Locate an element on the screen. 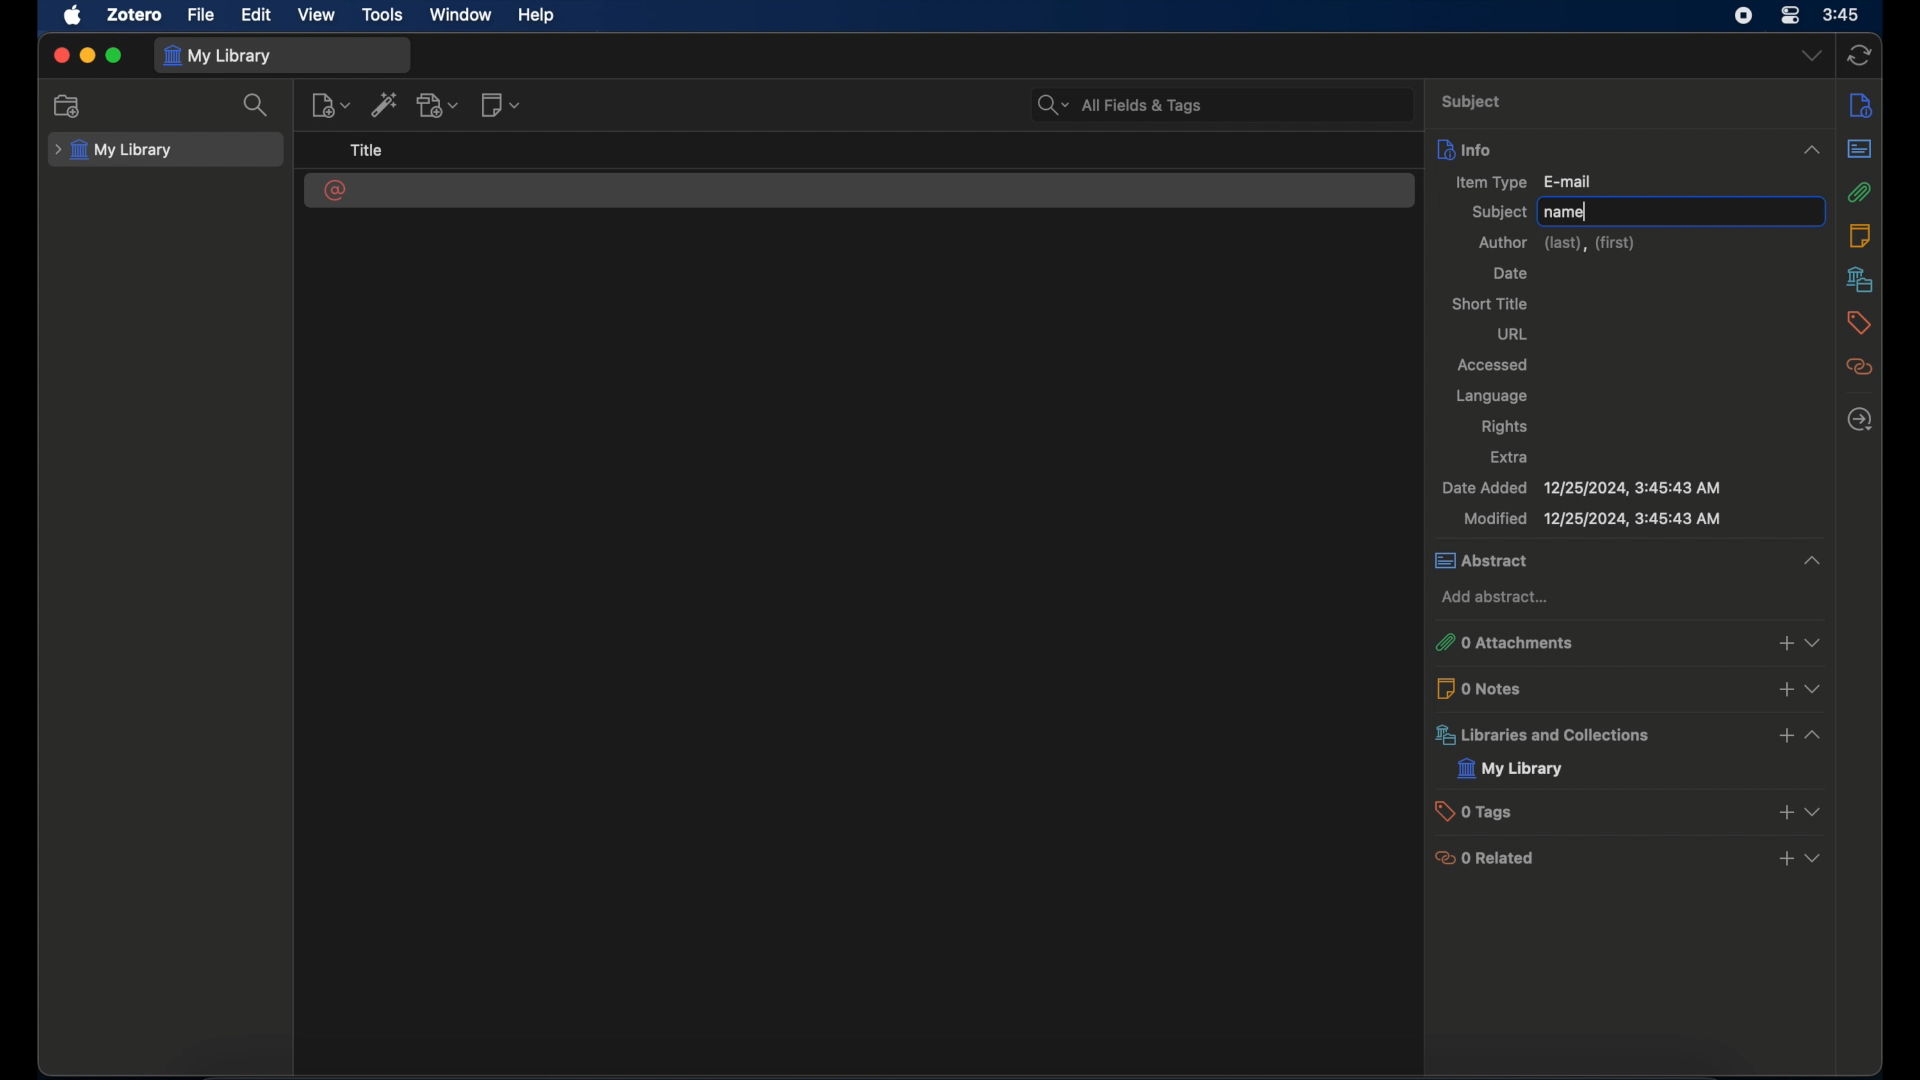 The height and width of the screenshot is (1080, 1920). rights is located at coordinates (1505, 427).